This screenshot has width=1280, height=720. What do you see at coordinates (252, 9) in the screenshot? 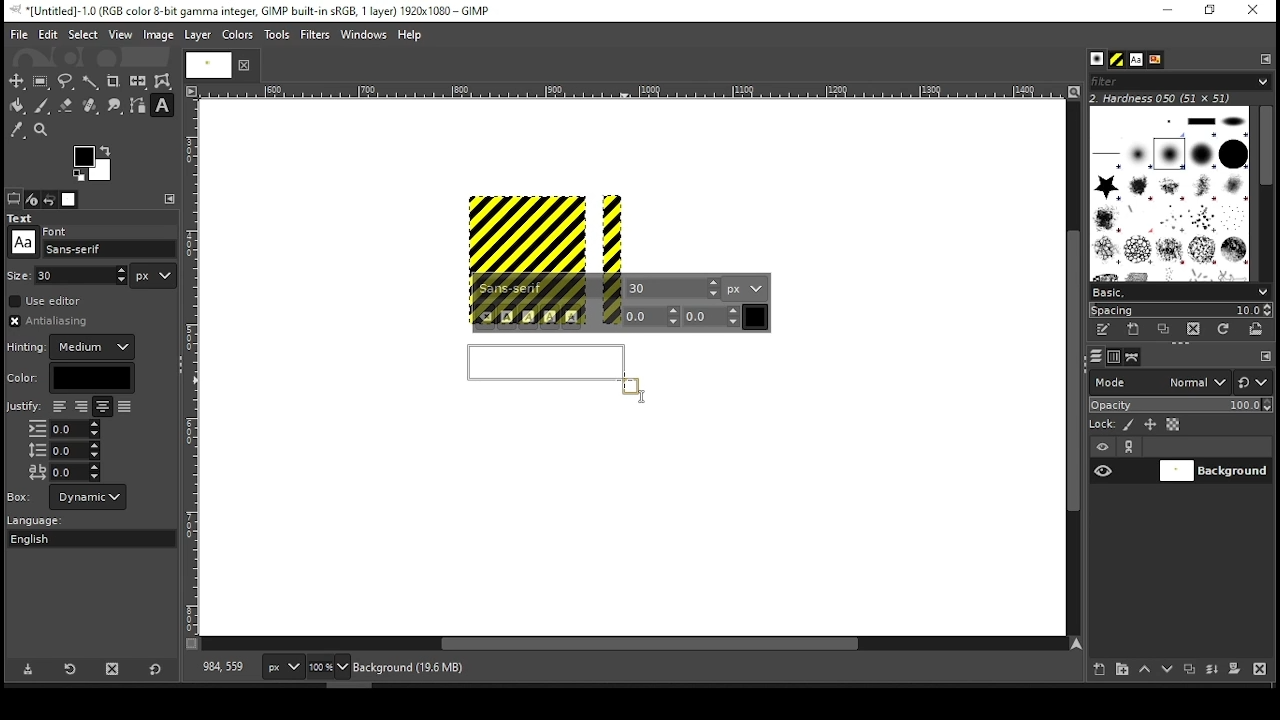
I see `icon and filename` at bounding box center [252, 9].